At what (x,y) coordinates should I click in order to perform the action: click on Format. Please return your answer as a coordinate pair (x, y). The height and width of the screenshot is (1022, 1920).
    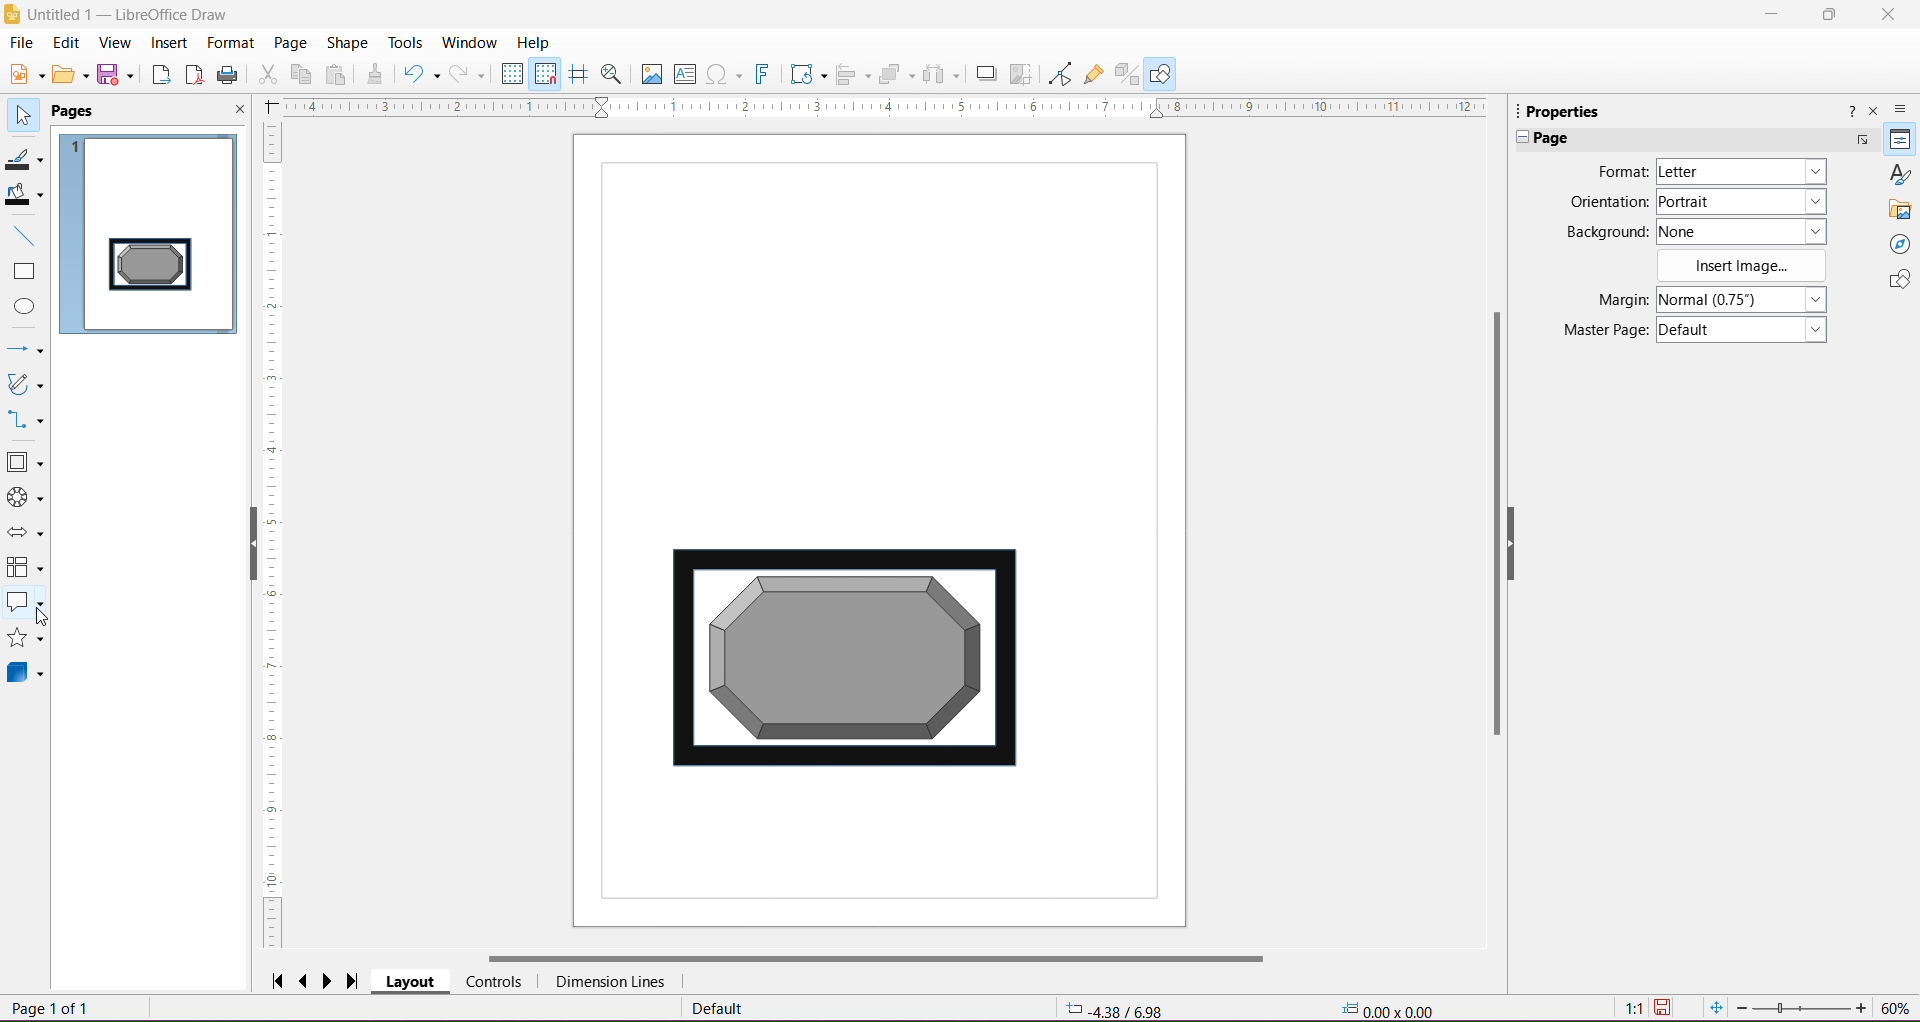
    Looking at the image, I should click on (229, 43).